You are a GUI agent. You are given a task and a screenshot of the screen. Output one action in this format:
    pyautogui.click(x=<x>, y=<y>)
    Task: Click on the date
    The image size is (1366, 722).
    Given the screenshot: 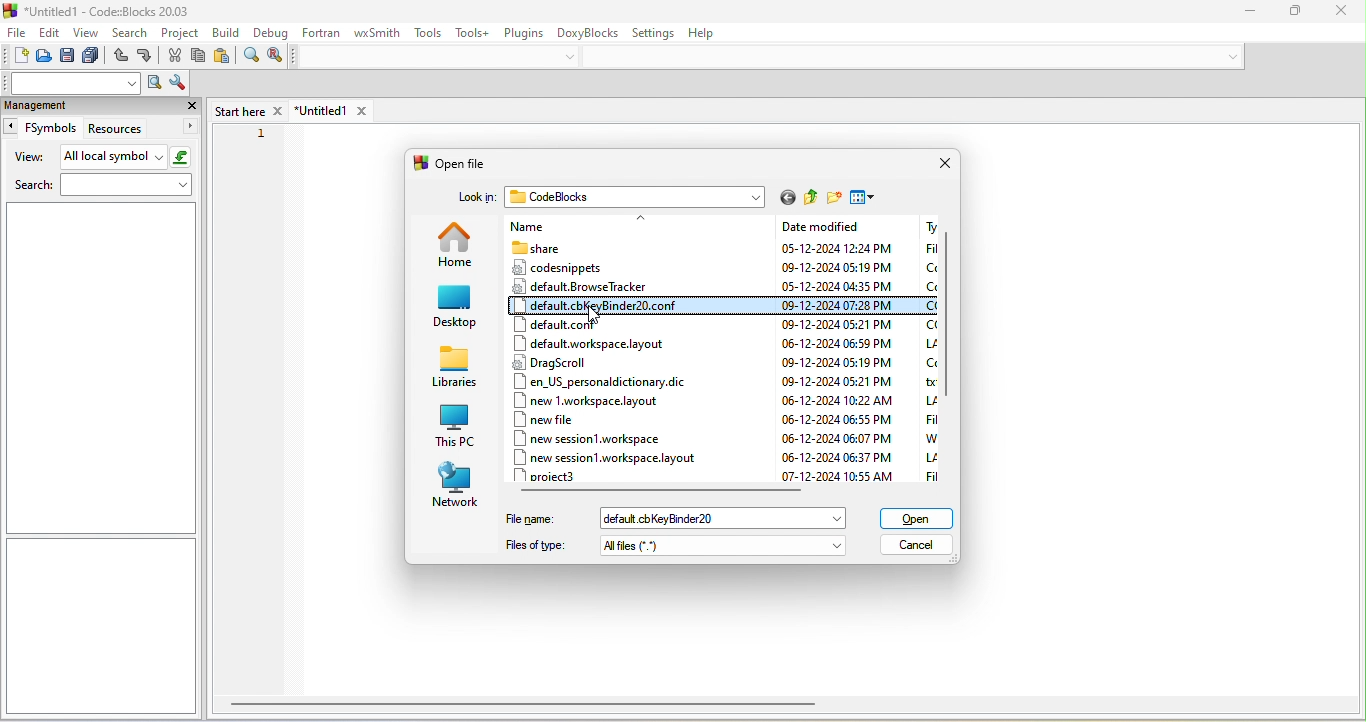 What is the action you would take?
    pyautogui.click(x=835, y=438)
    